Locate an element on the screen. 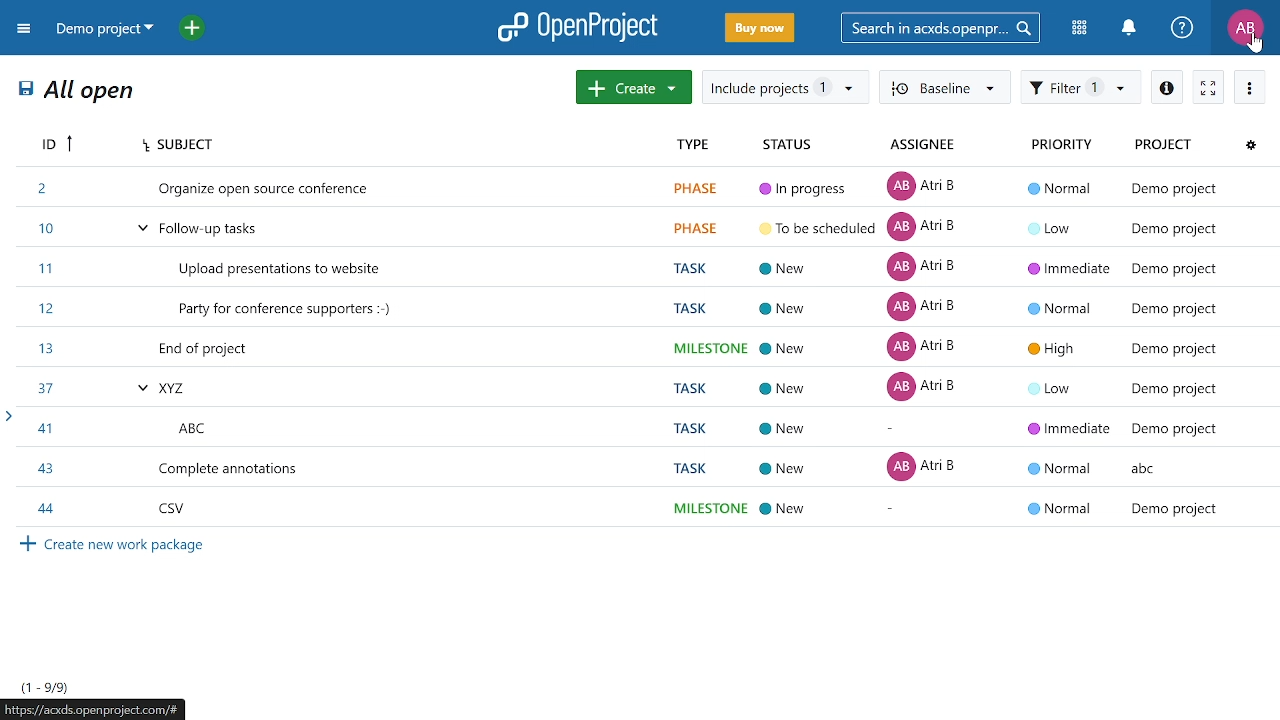 This screenshot has width=1280, height=720. Tasks showing is located at coordinates (46, 687).